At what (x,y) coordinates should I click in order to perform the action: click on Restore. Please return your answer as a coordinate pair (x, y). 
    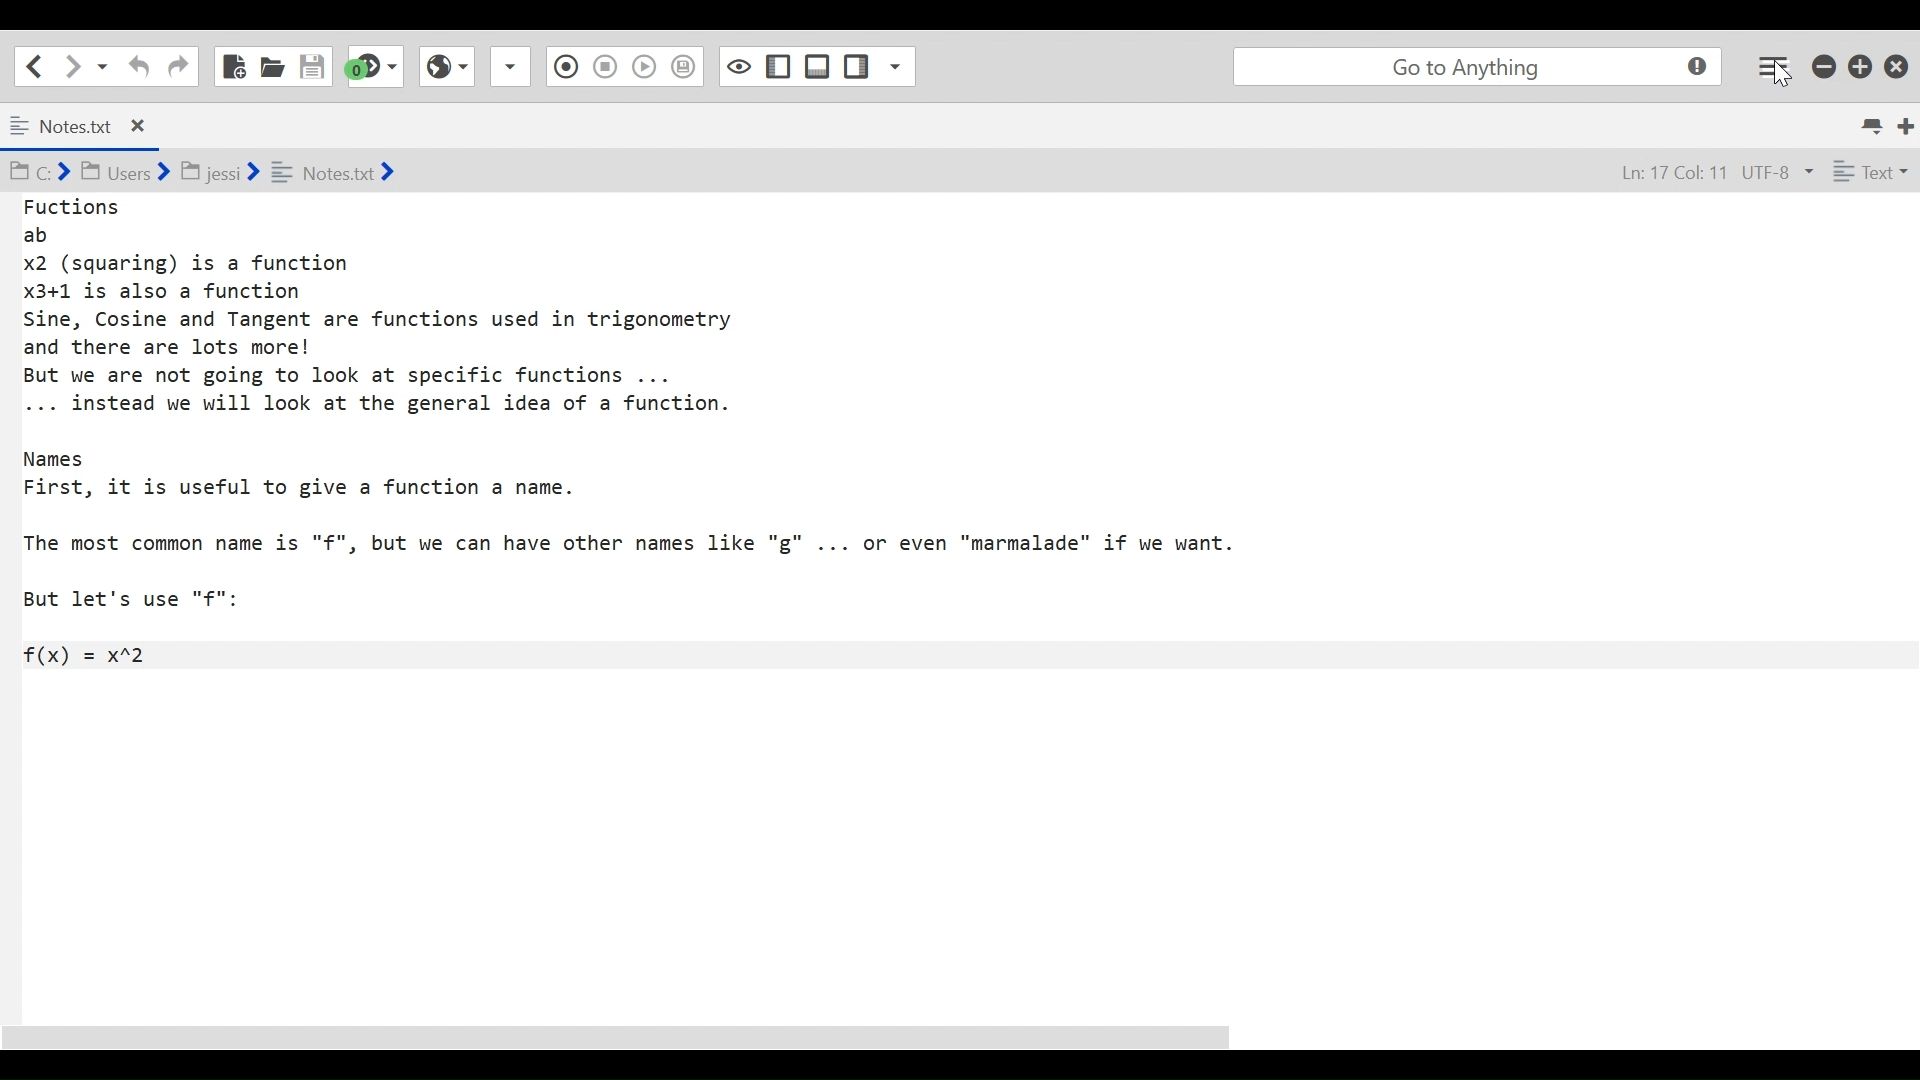
    Looking at the image, I should click on (1861, 65).